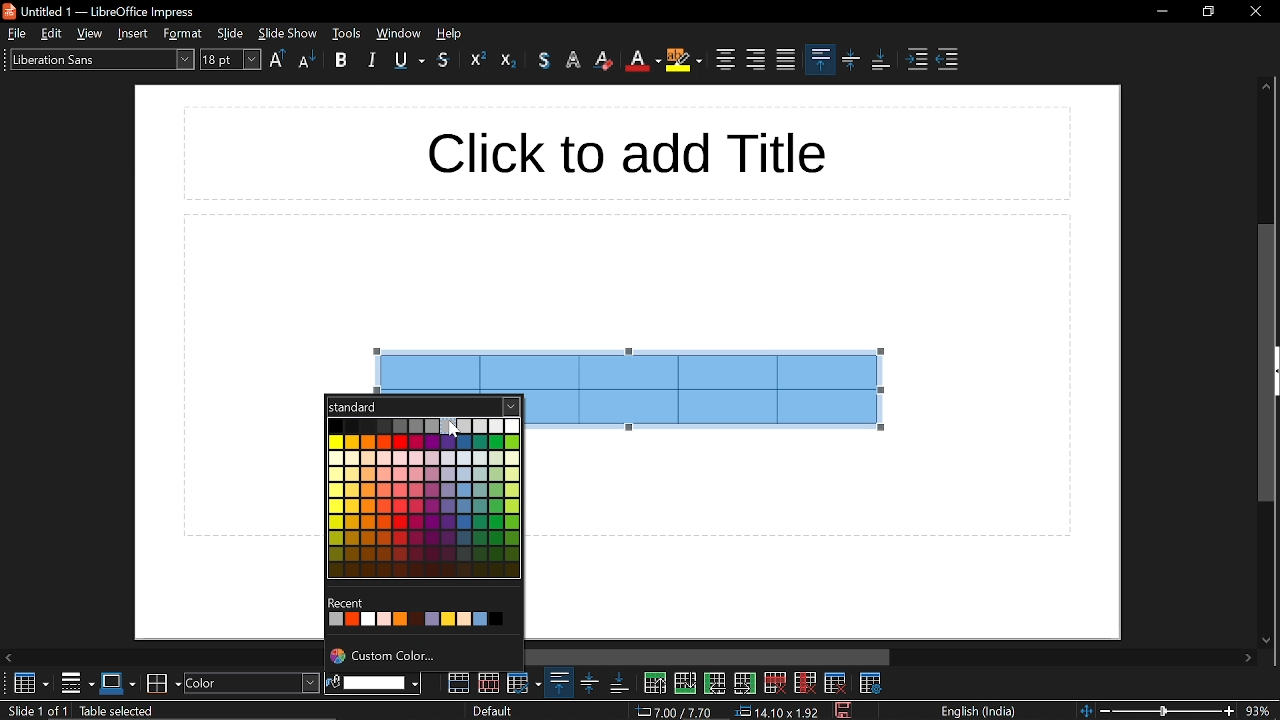 The image size is (1280, 720). Describe the element at coordinates (1263, 710) in the screenshot. I see `current zoom` at that location.